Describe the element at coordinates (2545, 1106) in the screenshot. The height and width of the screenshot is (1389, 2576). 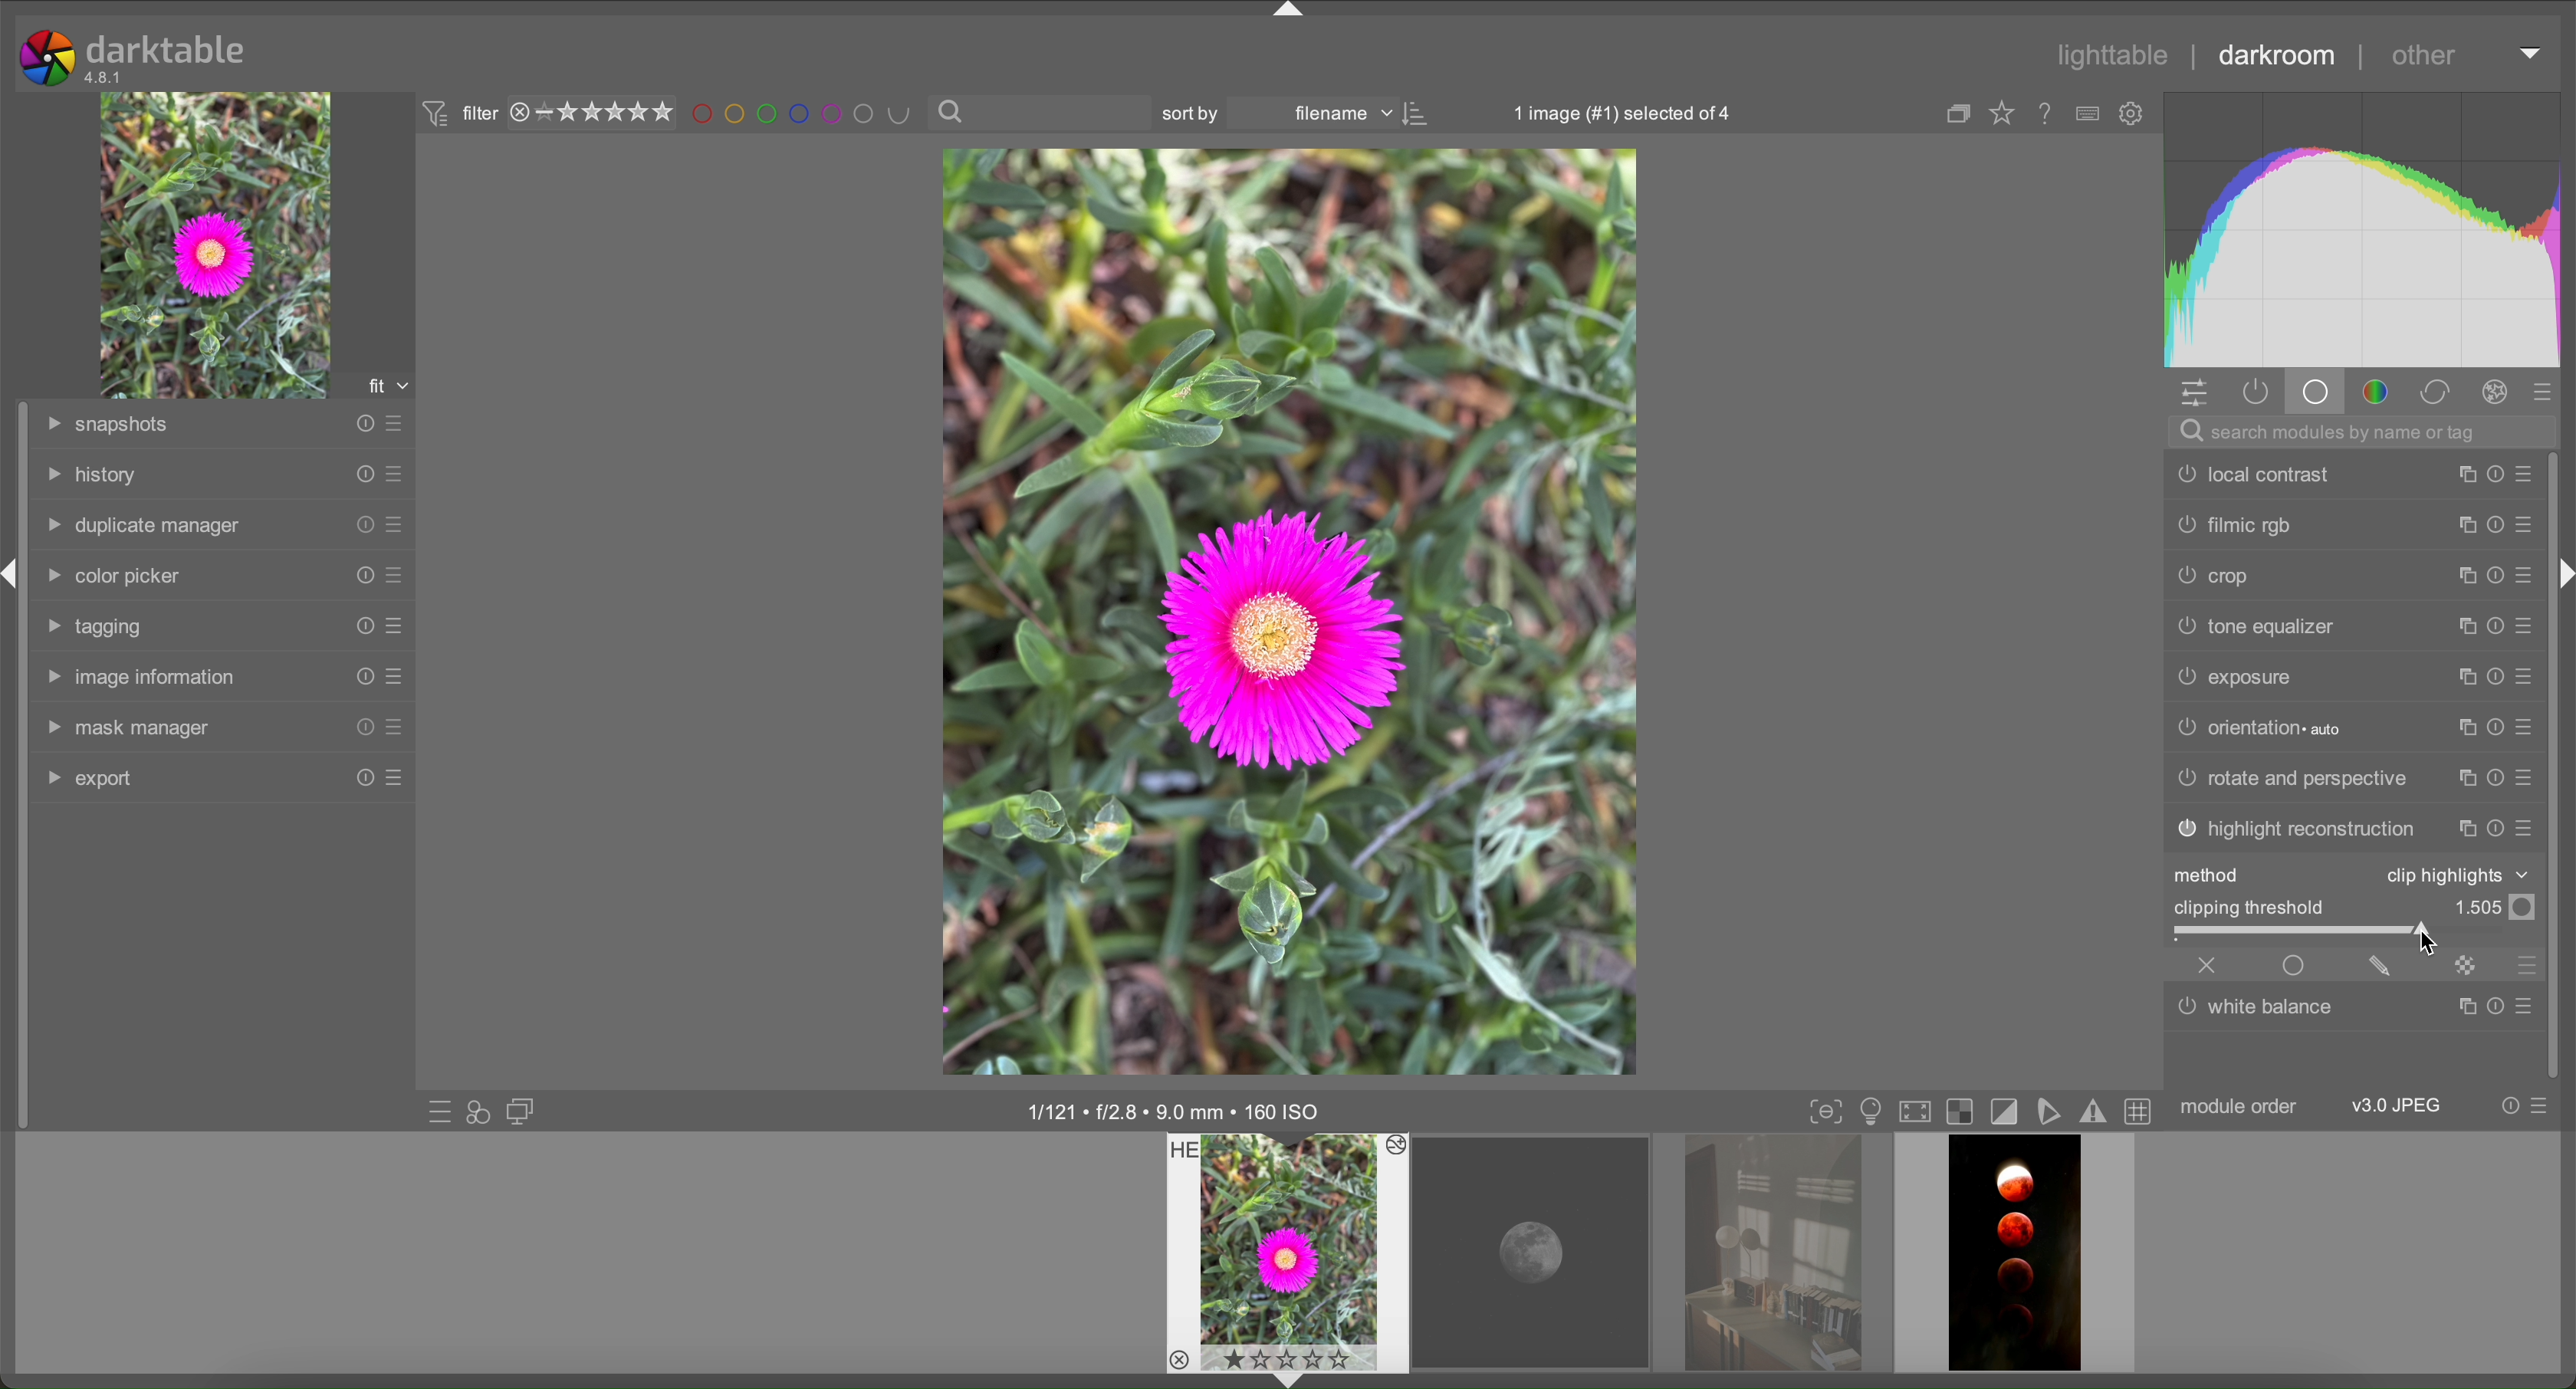
I see `presets` at that location.